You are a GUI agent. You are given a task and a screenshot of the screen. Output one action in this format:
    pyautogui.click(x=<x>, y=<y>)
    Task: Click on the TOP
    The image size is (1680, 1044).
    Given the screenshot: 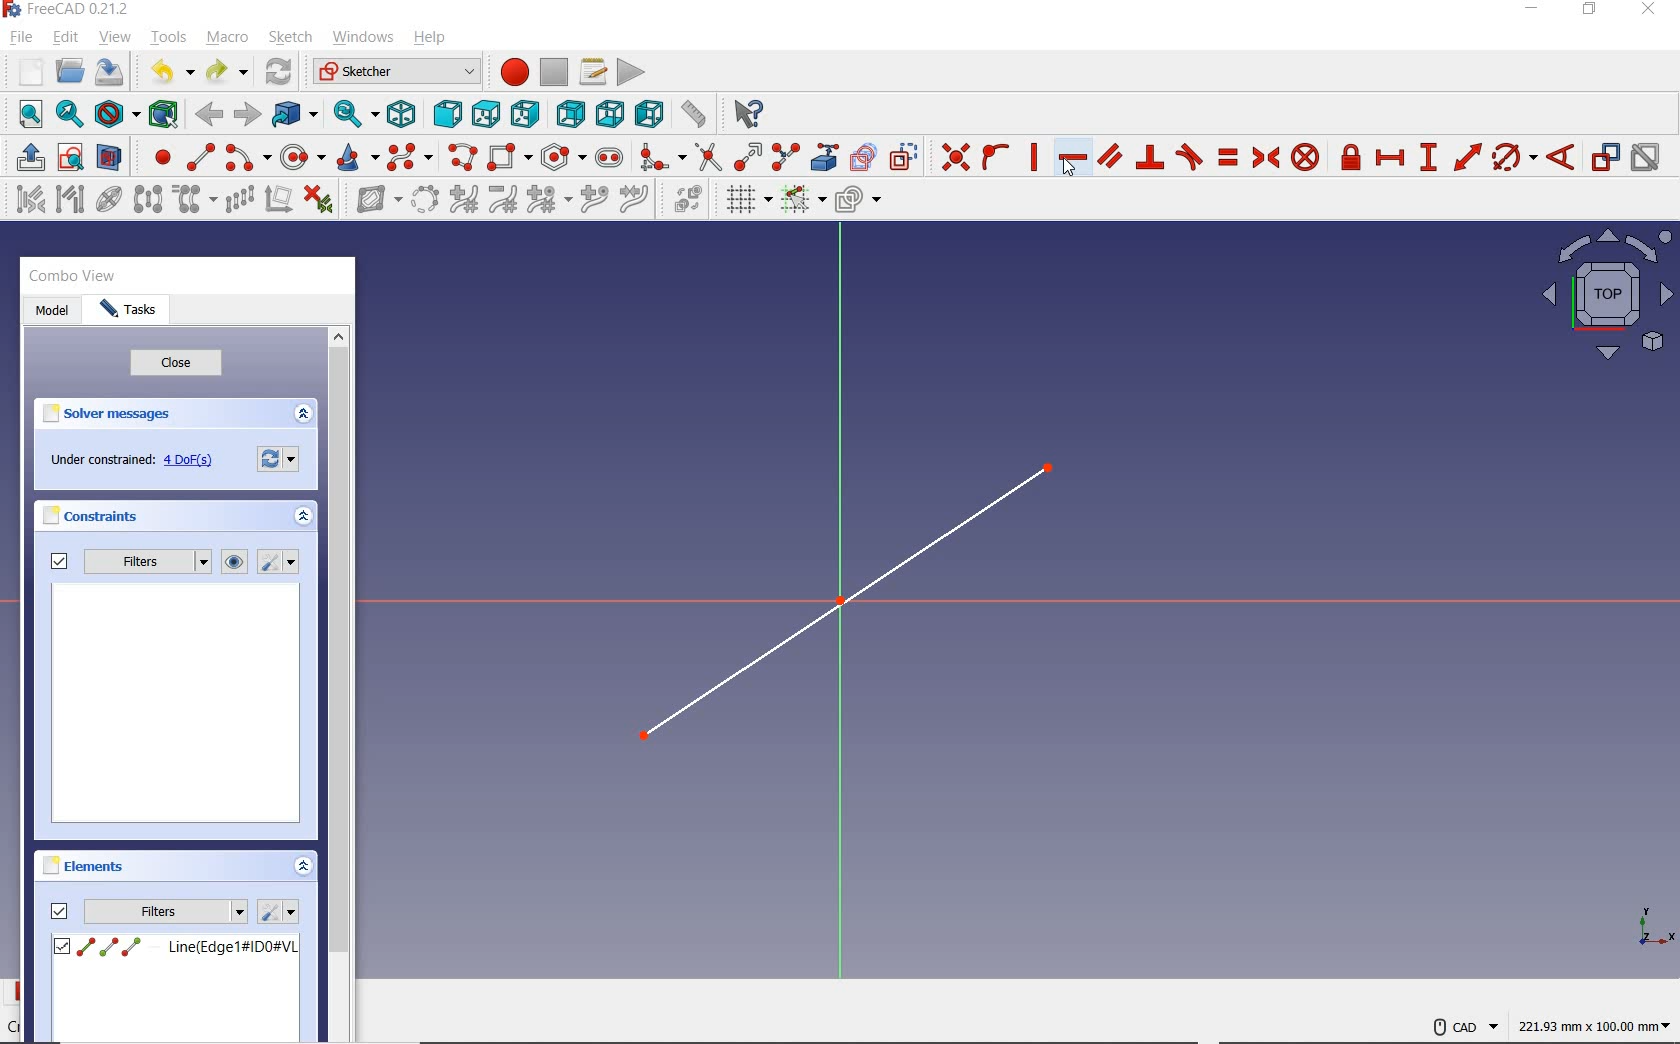 What is the action you would take?
    pyautogui.click(x=486, y=110)
    